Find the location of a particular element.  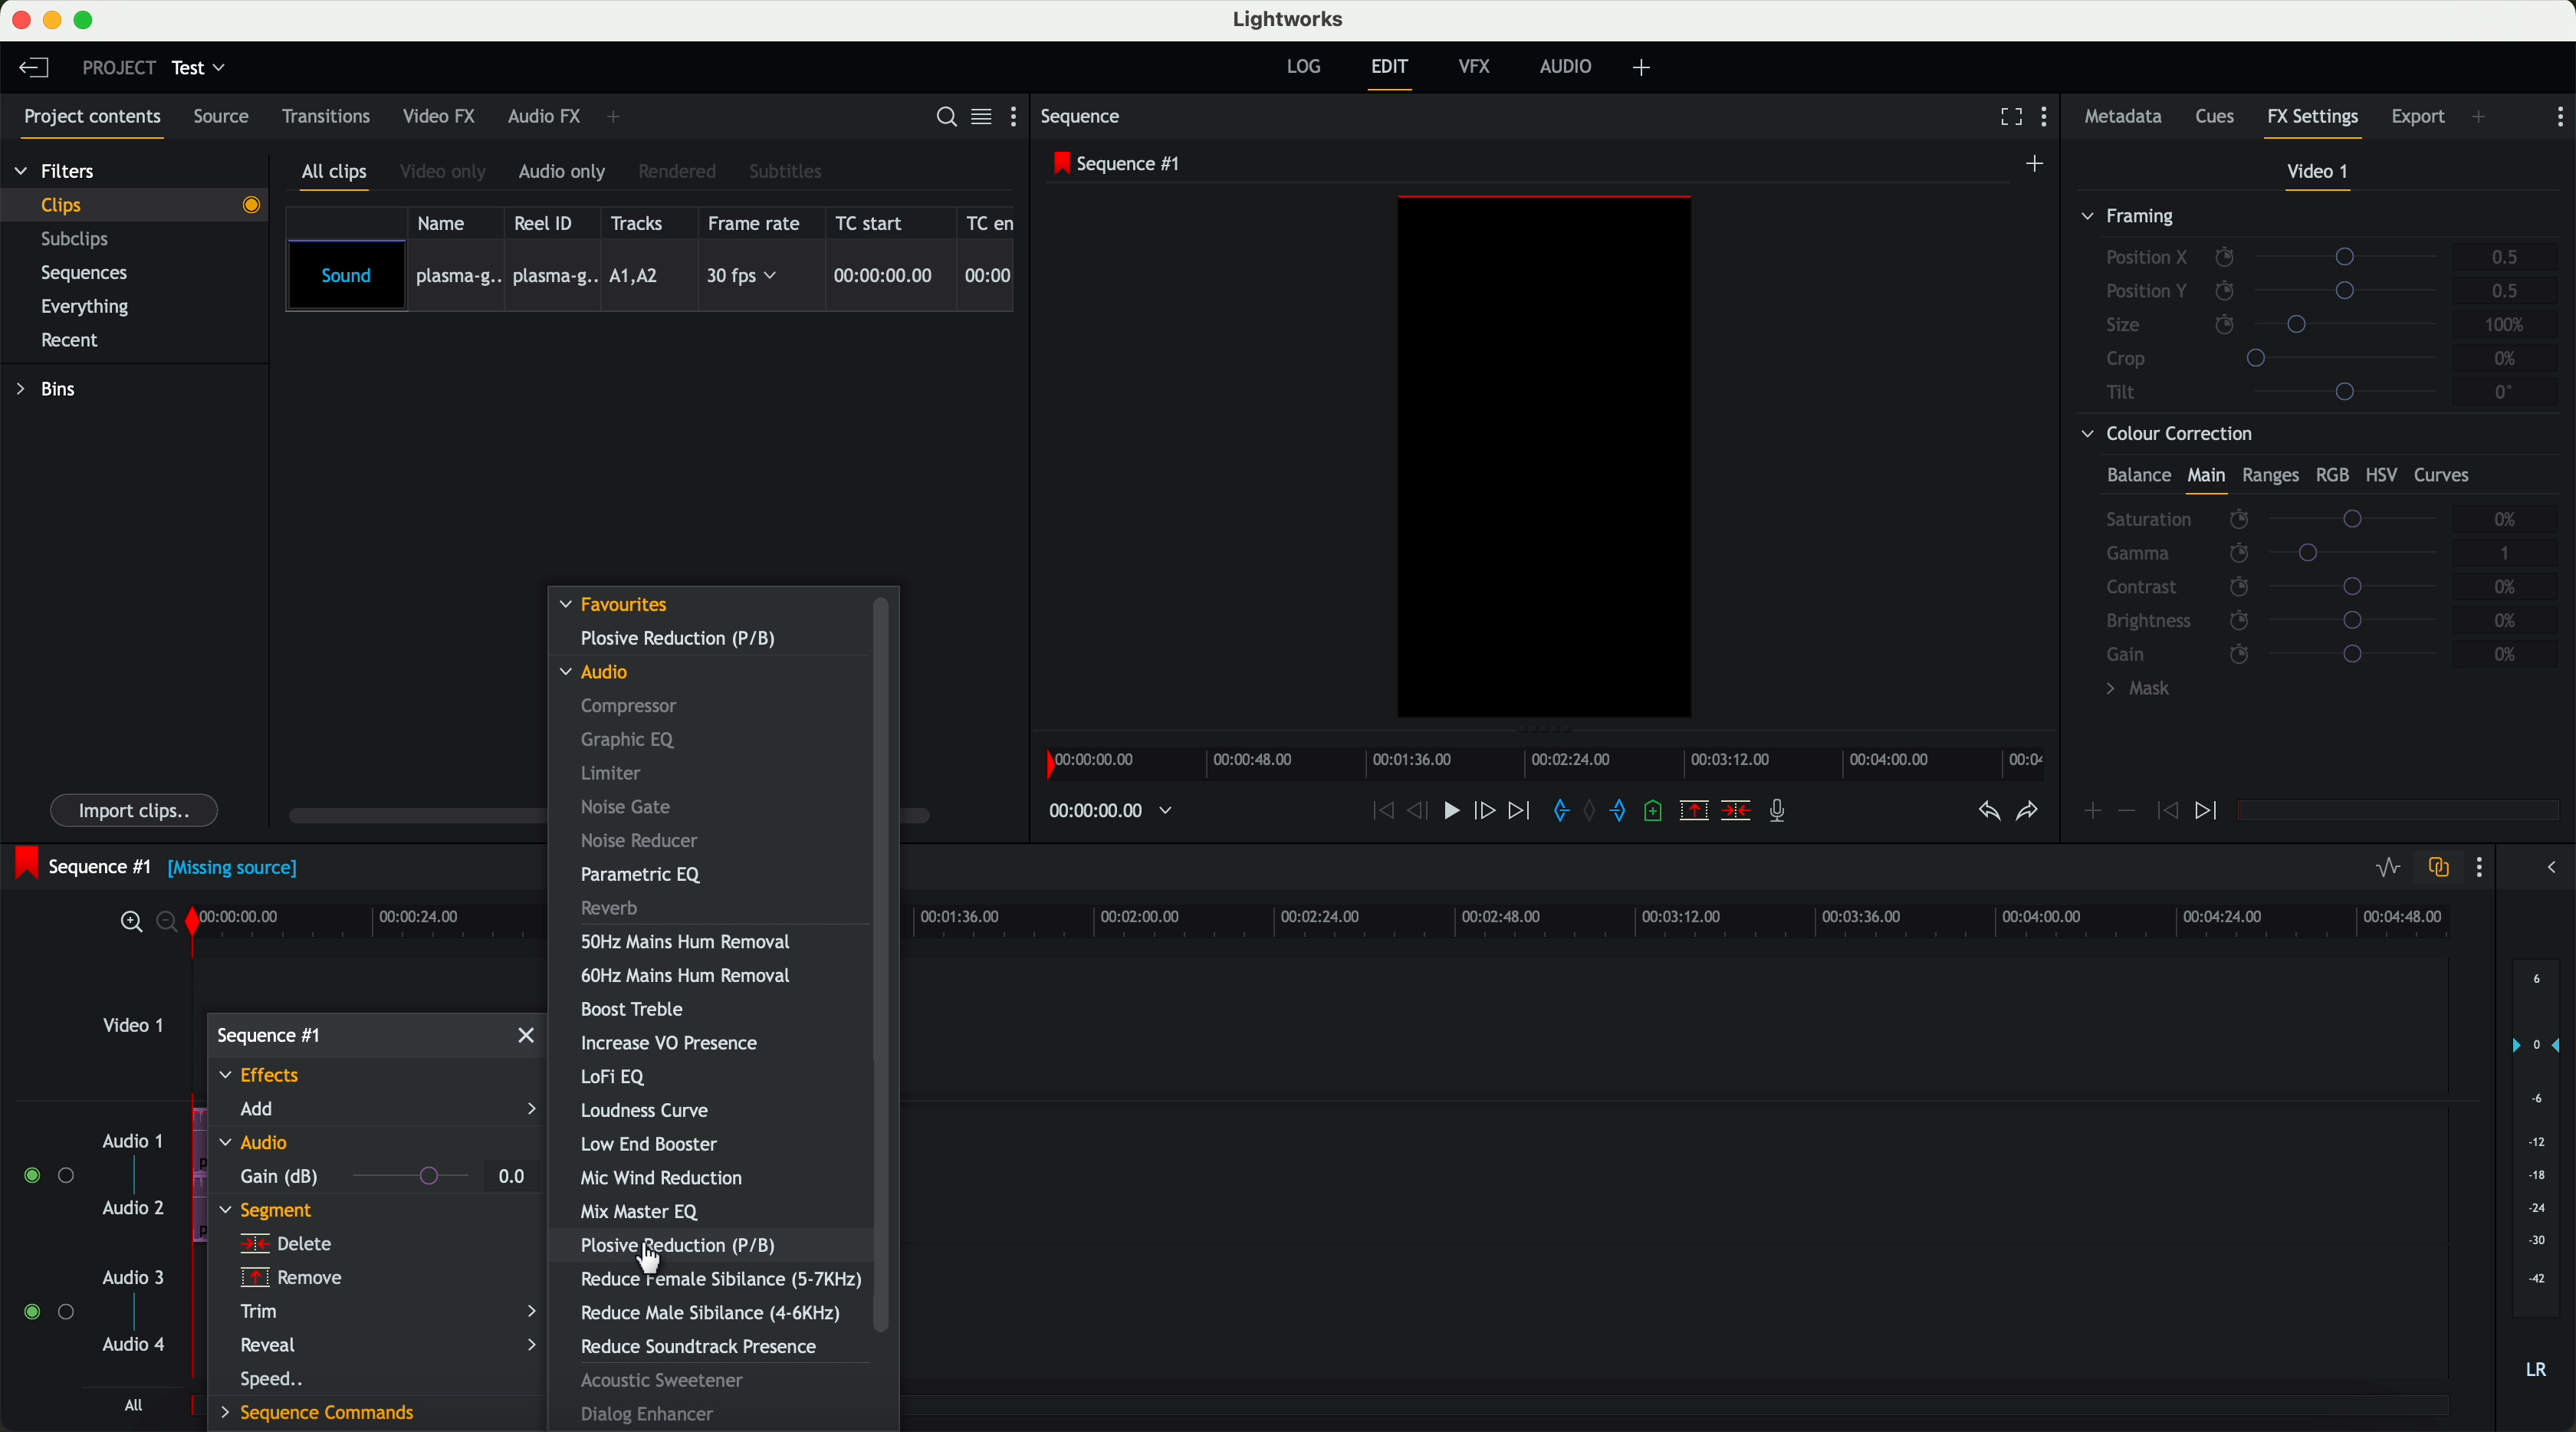

reverb is located at coordinates (611, 908).